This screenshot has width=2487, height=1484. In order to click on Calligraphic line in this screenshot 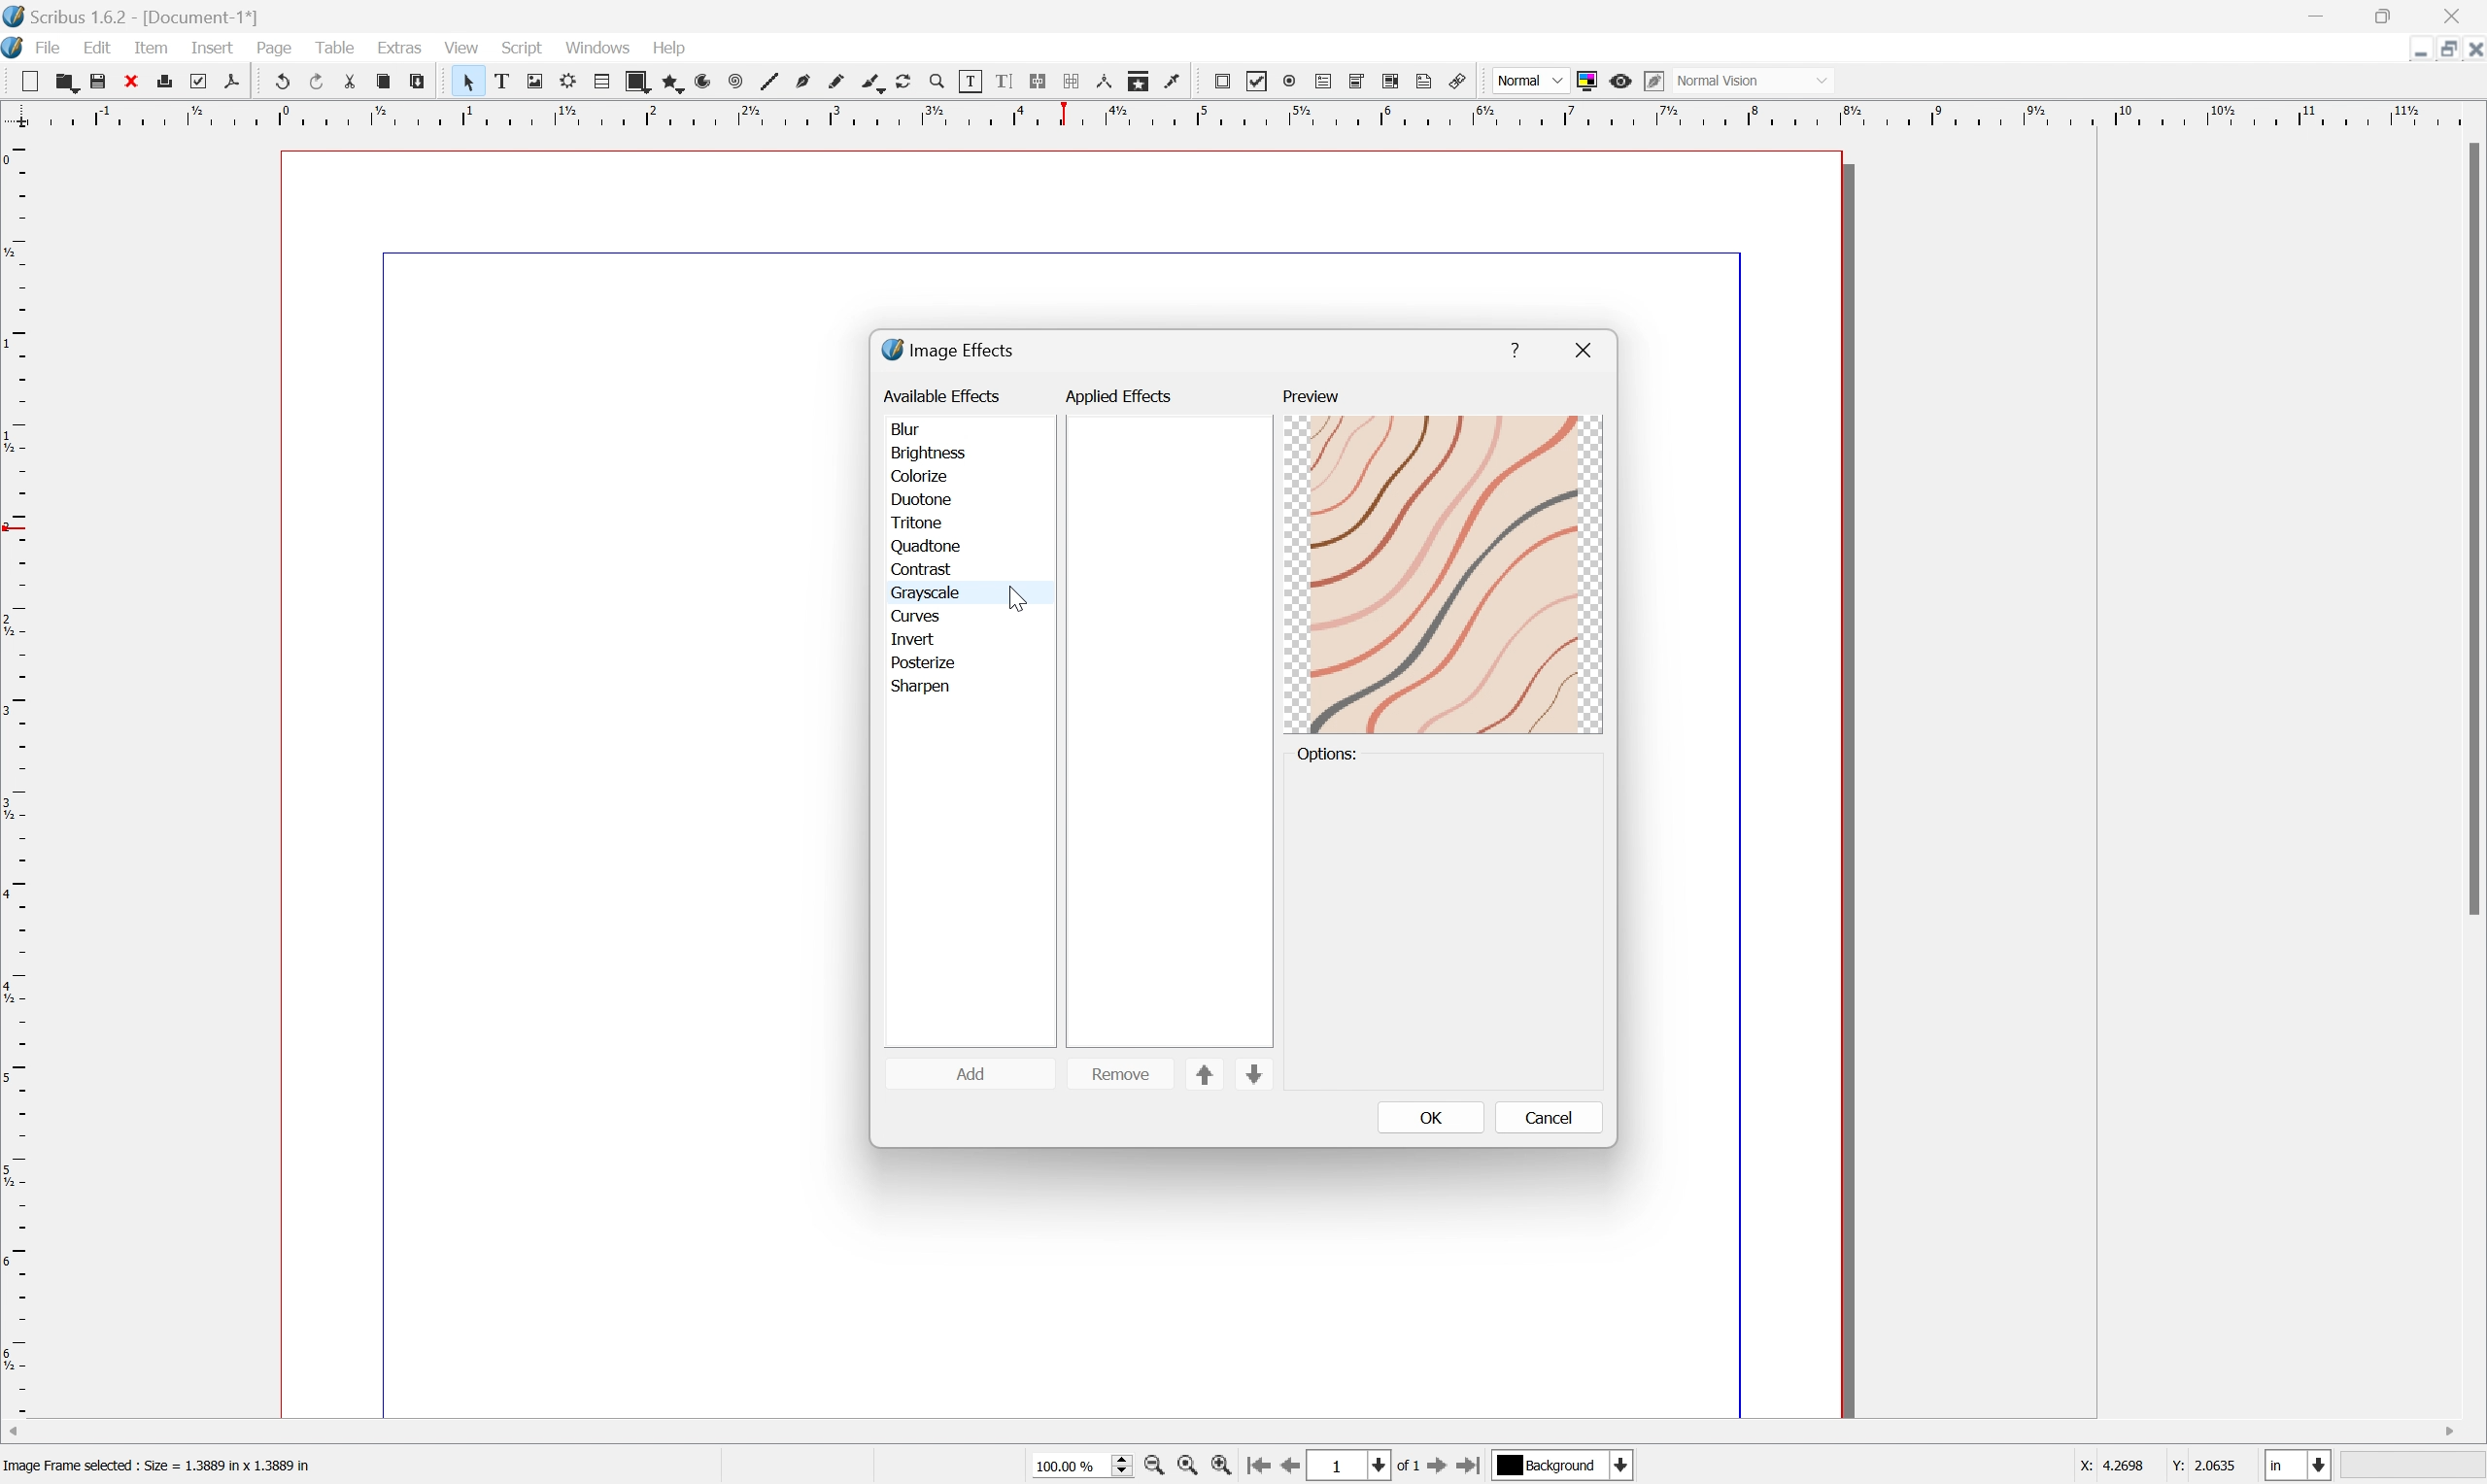, I will do `click(878, 83)`.